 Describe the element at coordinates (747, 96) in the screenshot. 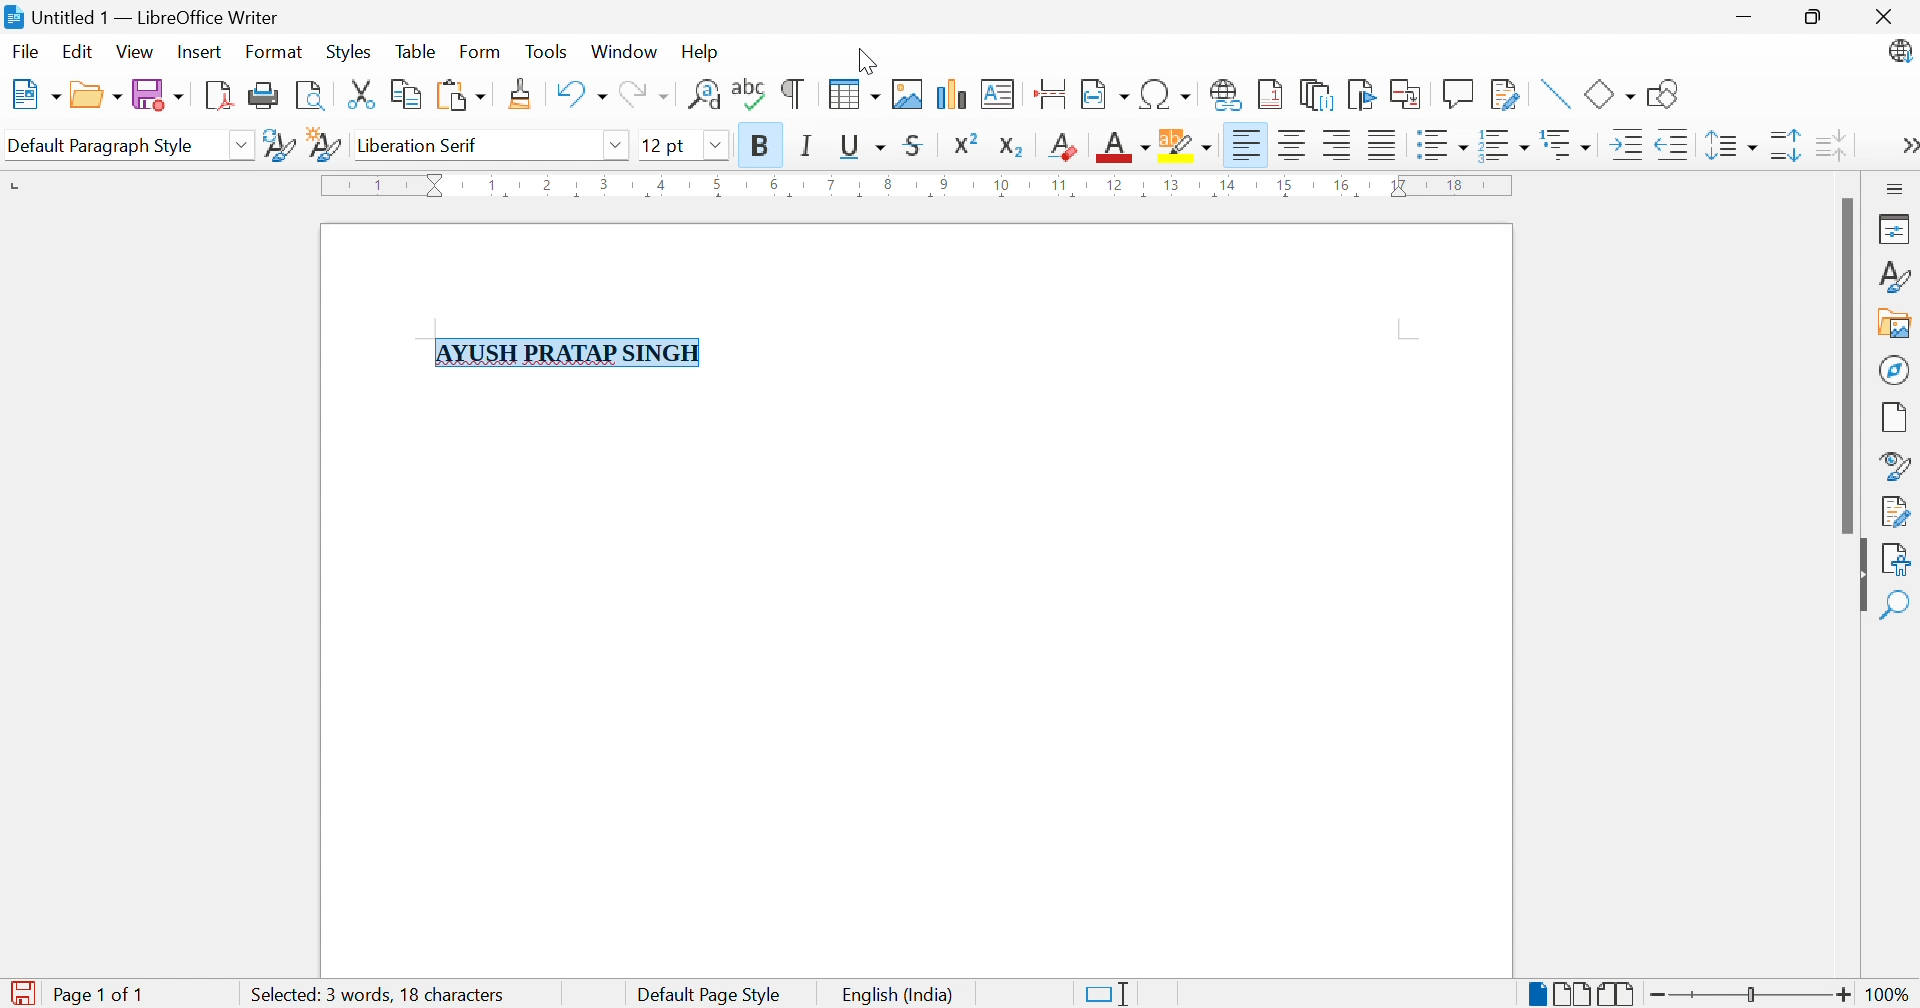

I see `Check Spelling` at that location.